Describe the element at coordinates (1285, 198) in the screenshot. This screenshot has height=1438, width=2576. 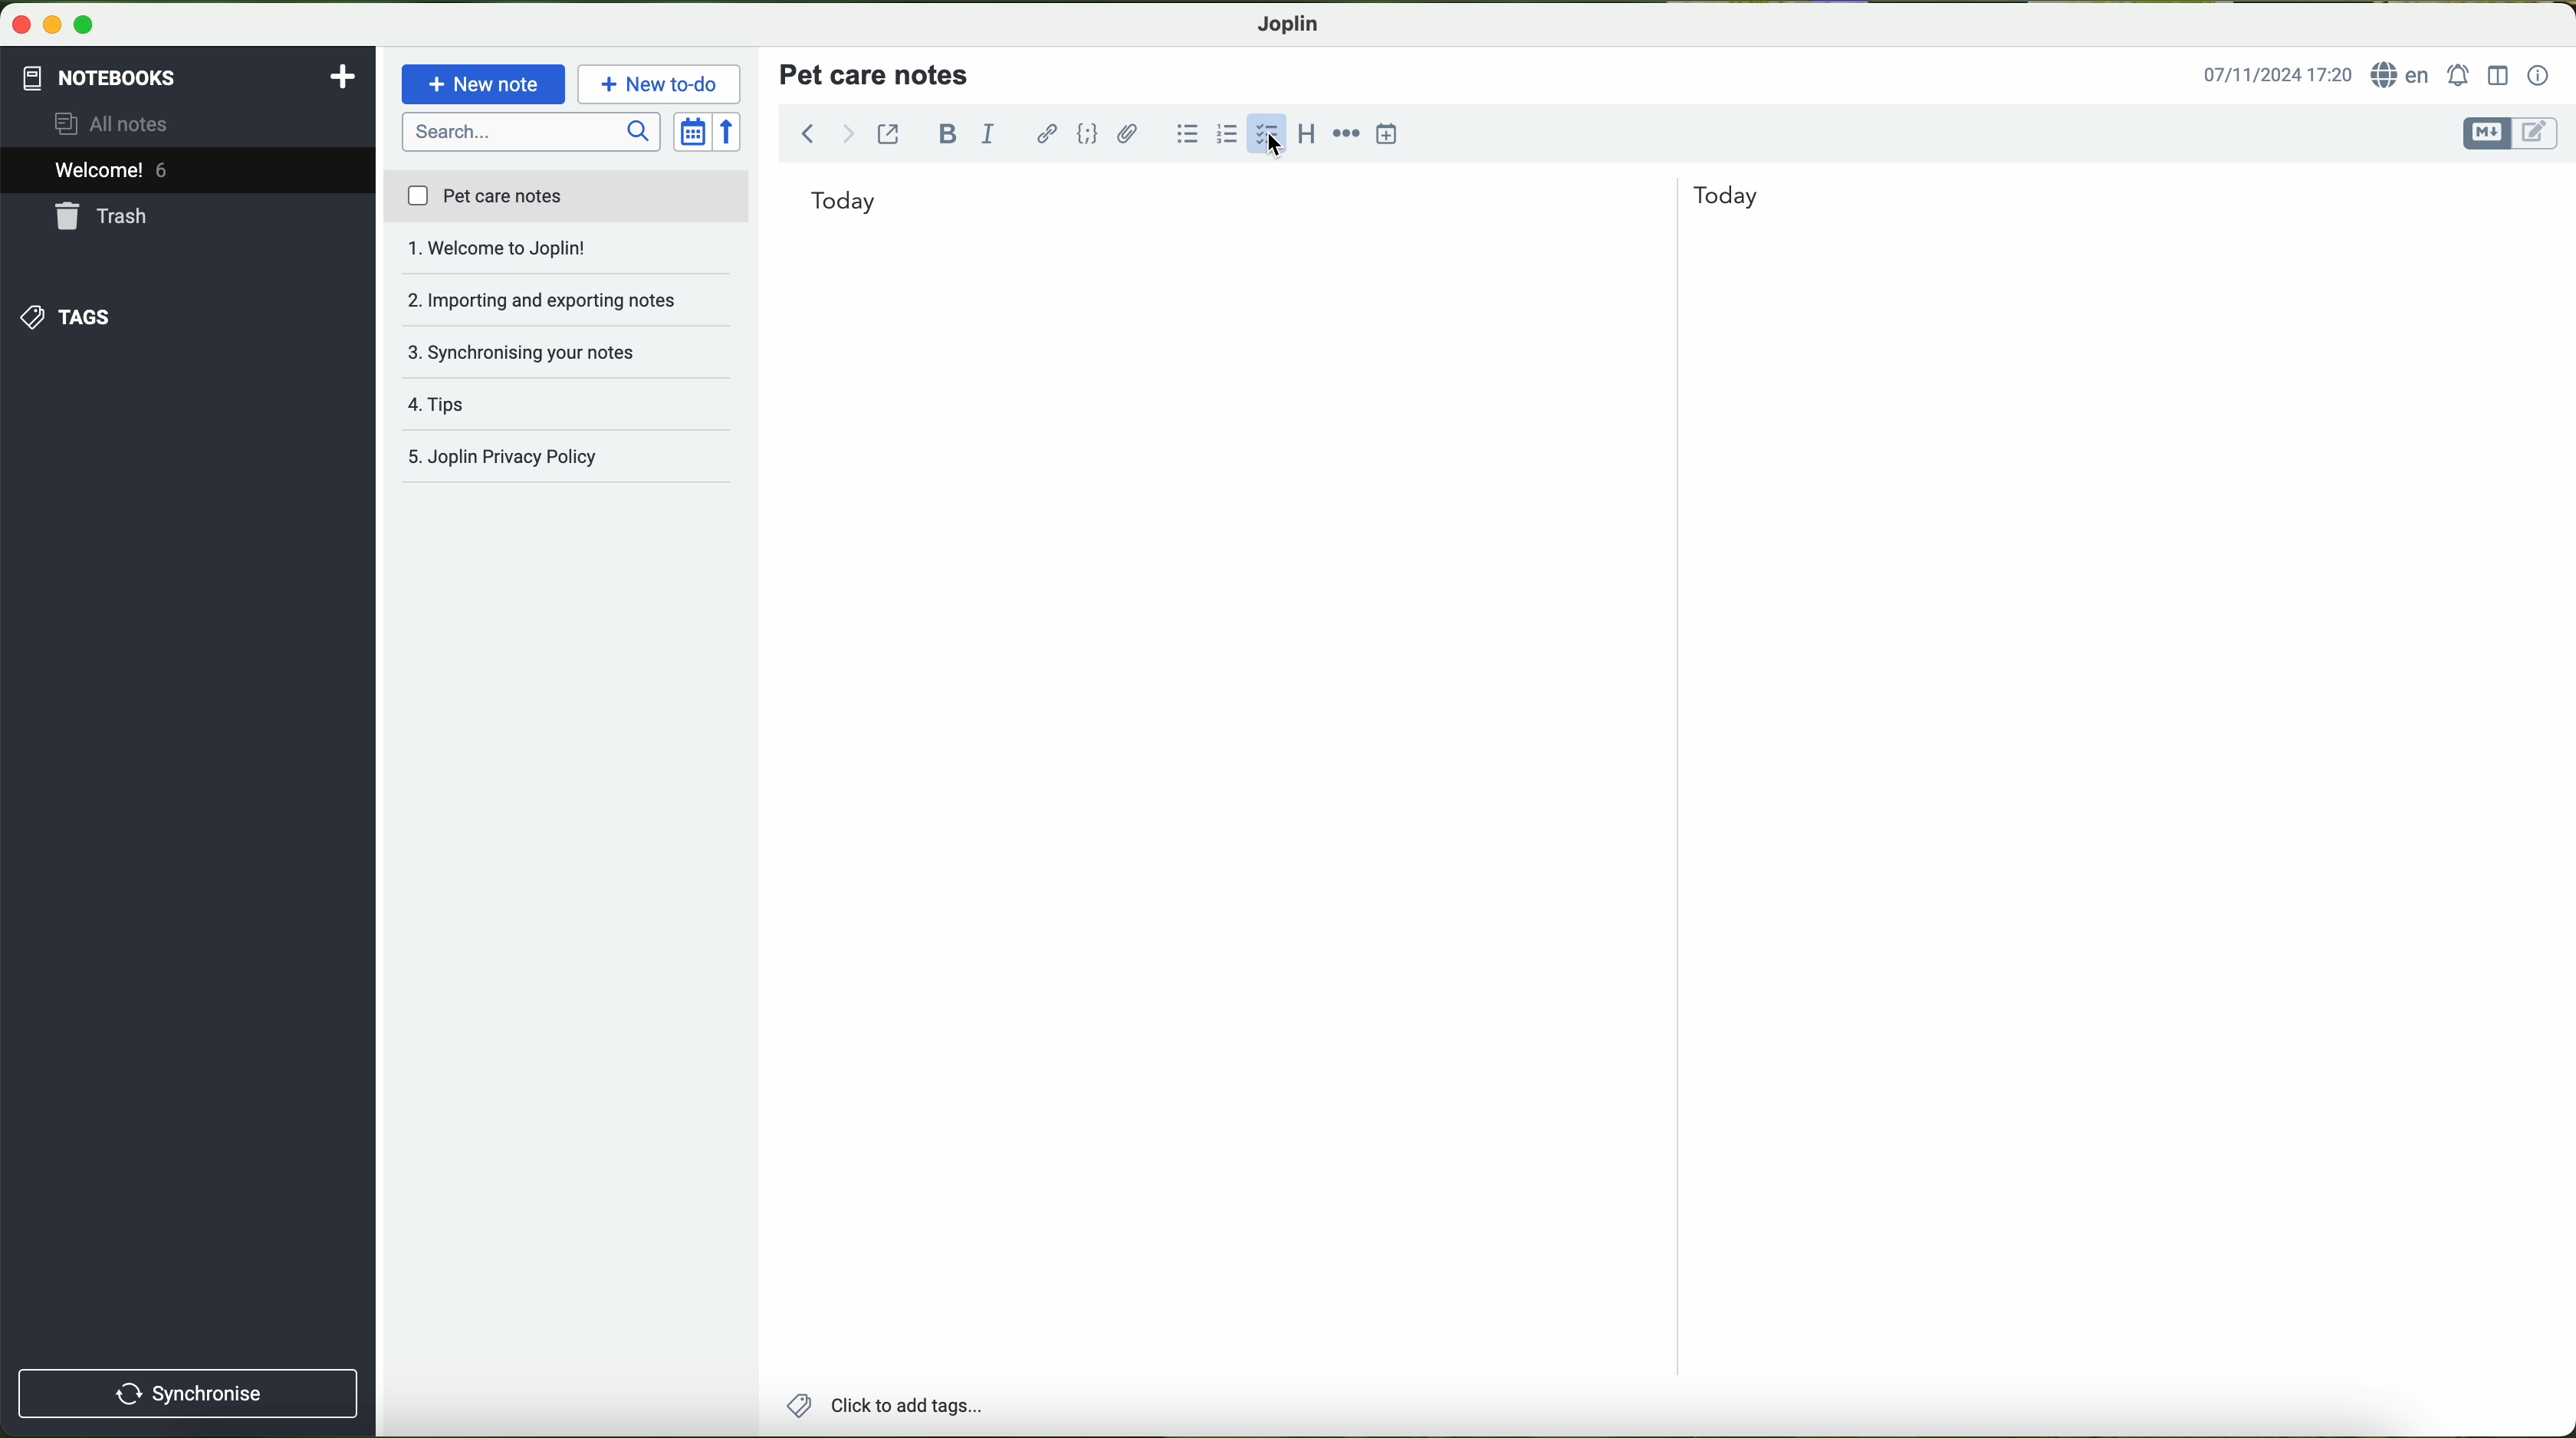
I see `today` at that location.